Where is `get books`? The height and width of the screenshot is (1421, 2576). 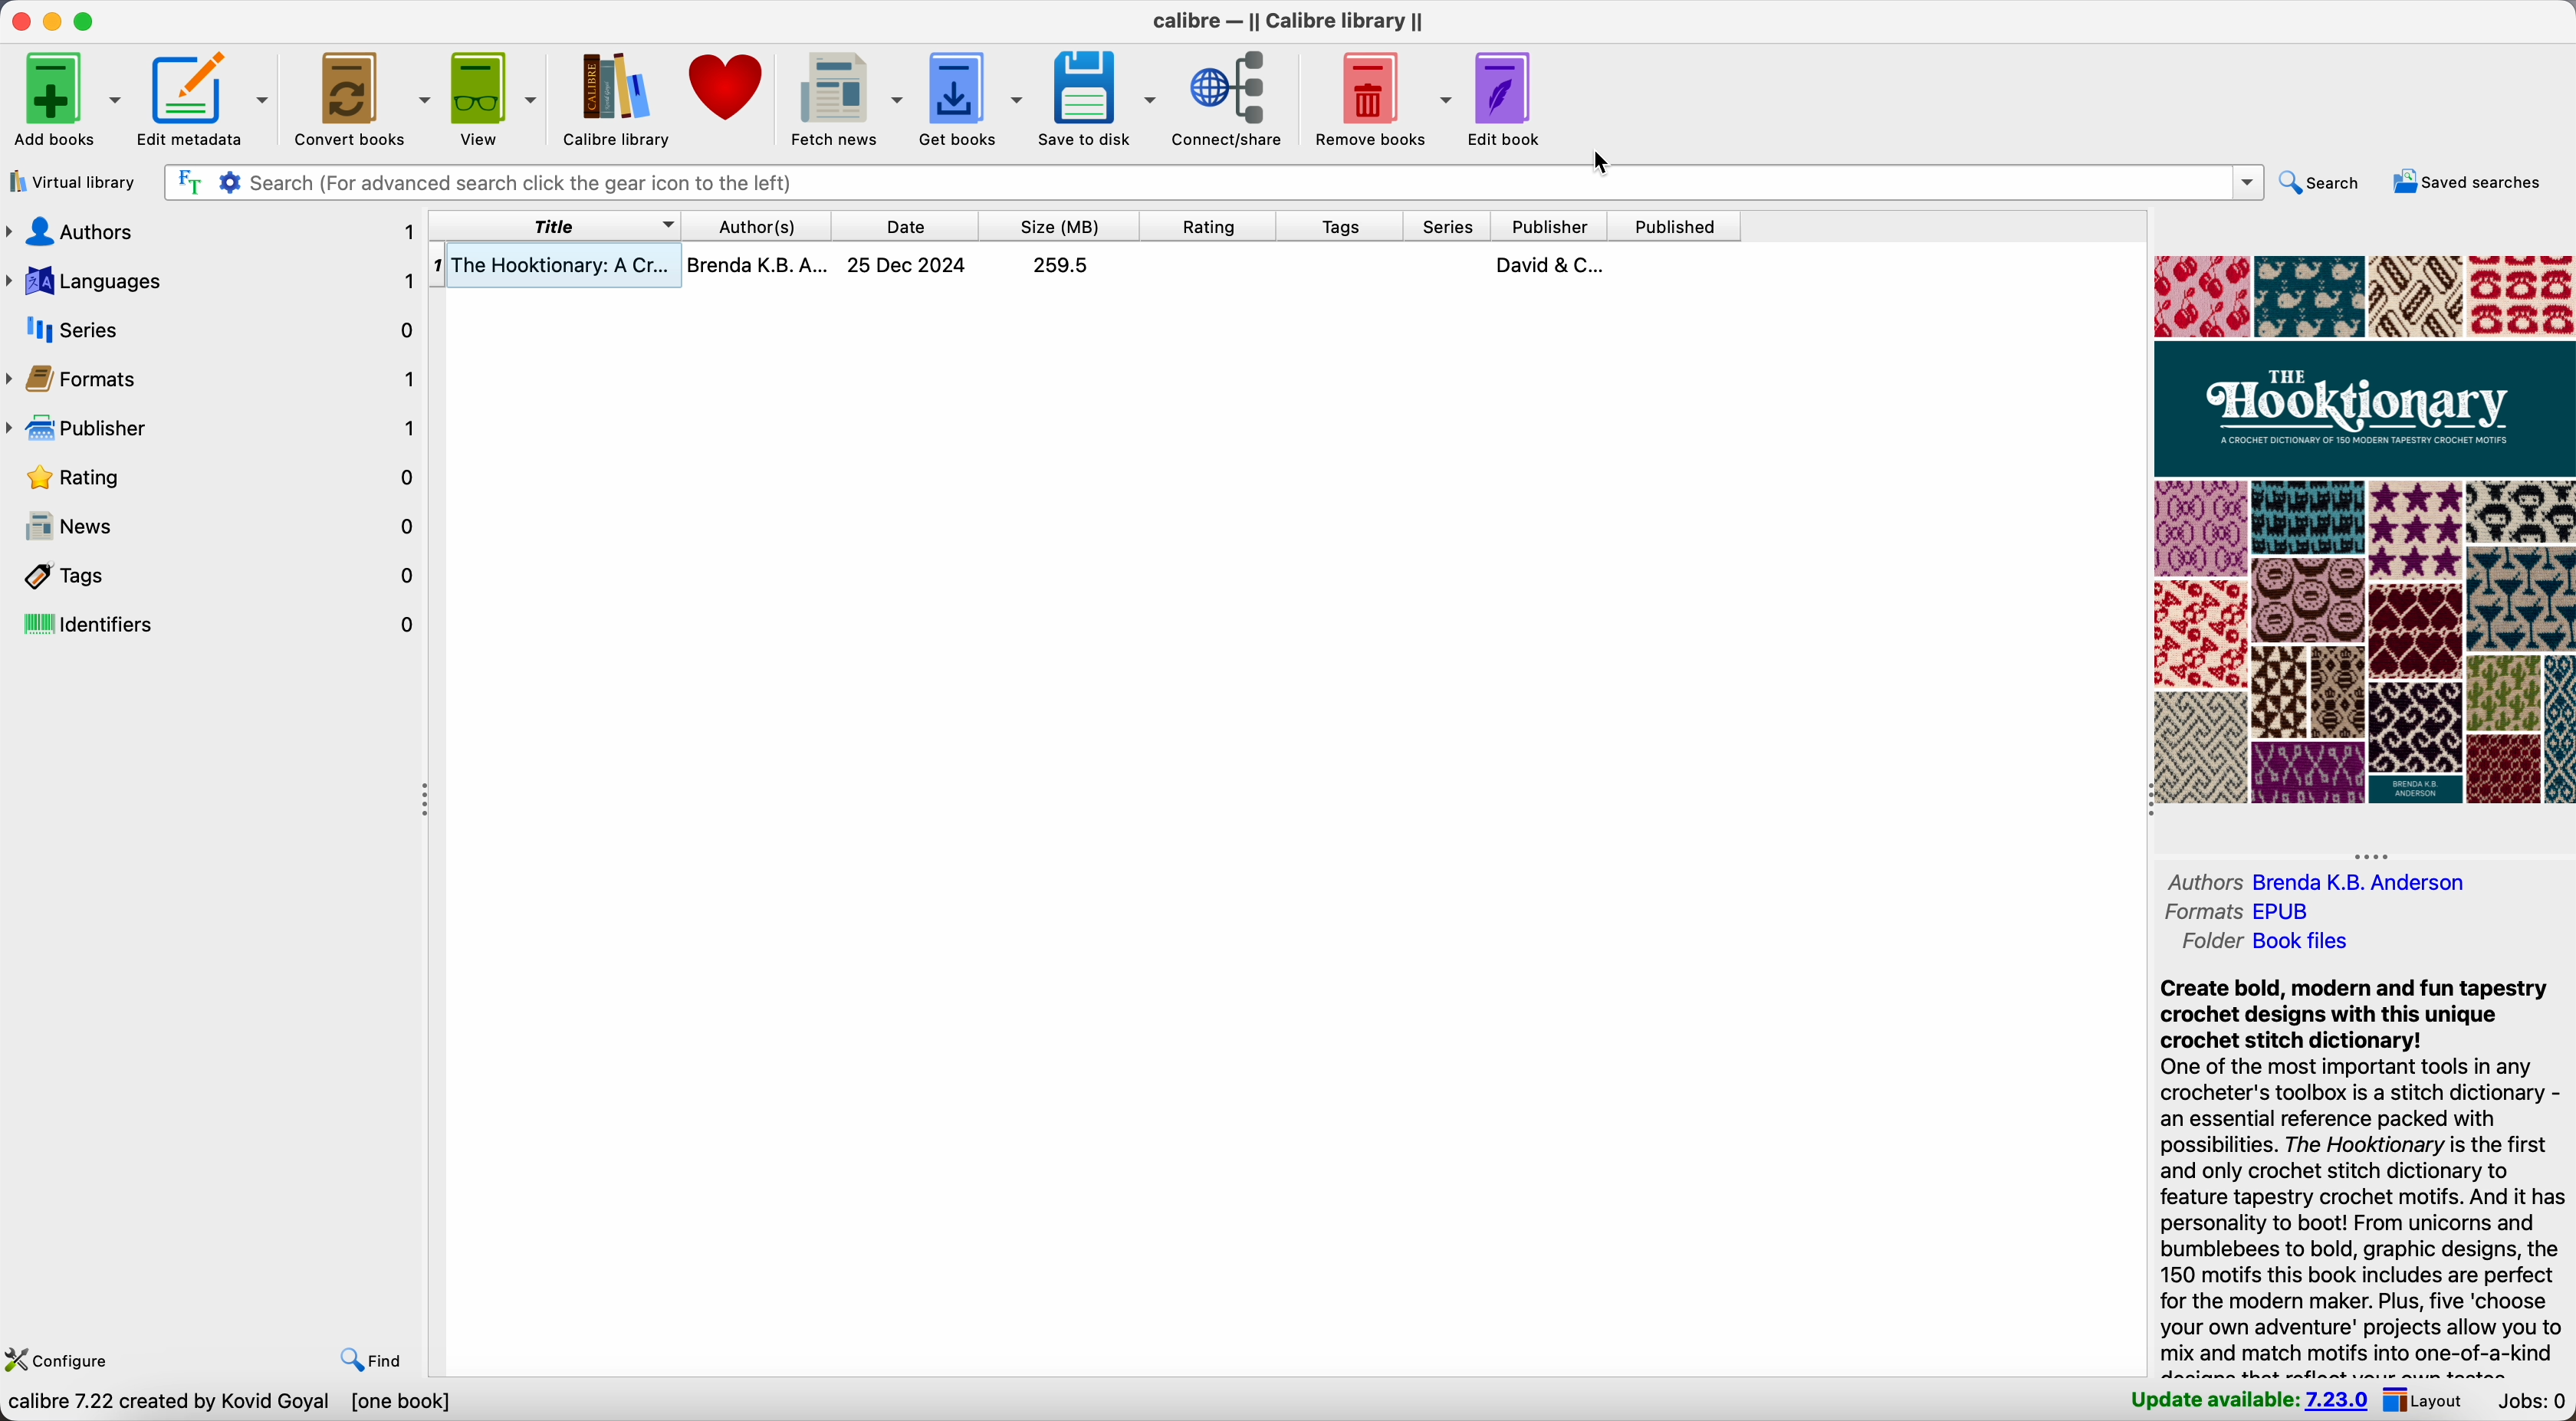 get books is located at coordinates (971, 95).